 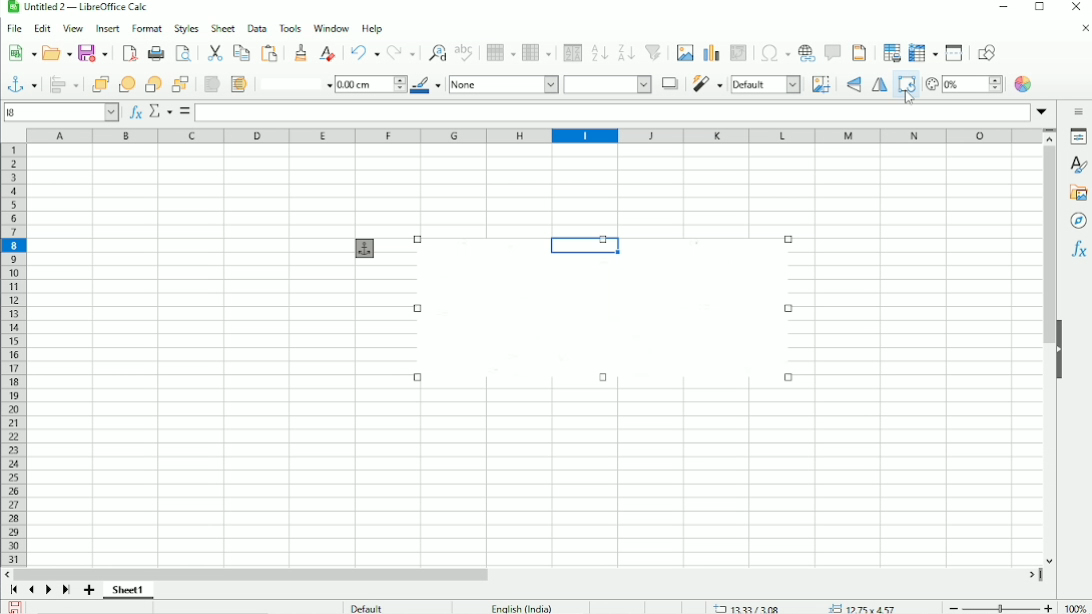 I want to click on Rotate, so click(x=905, y=88).